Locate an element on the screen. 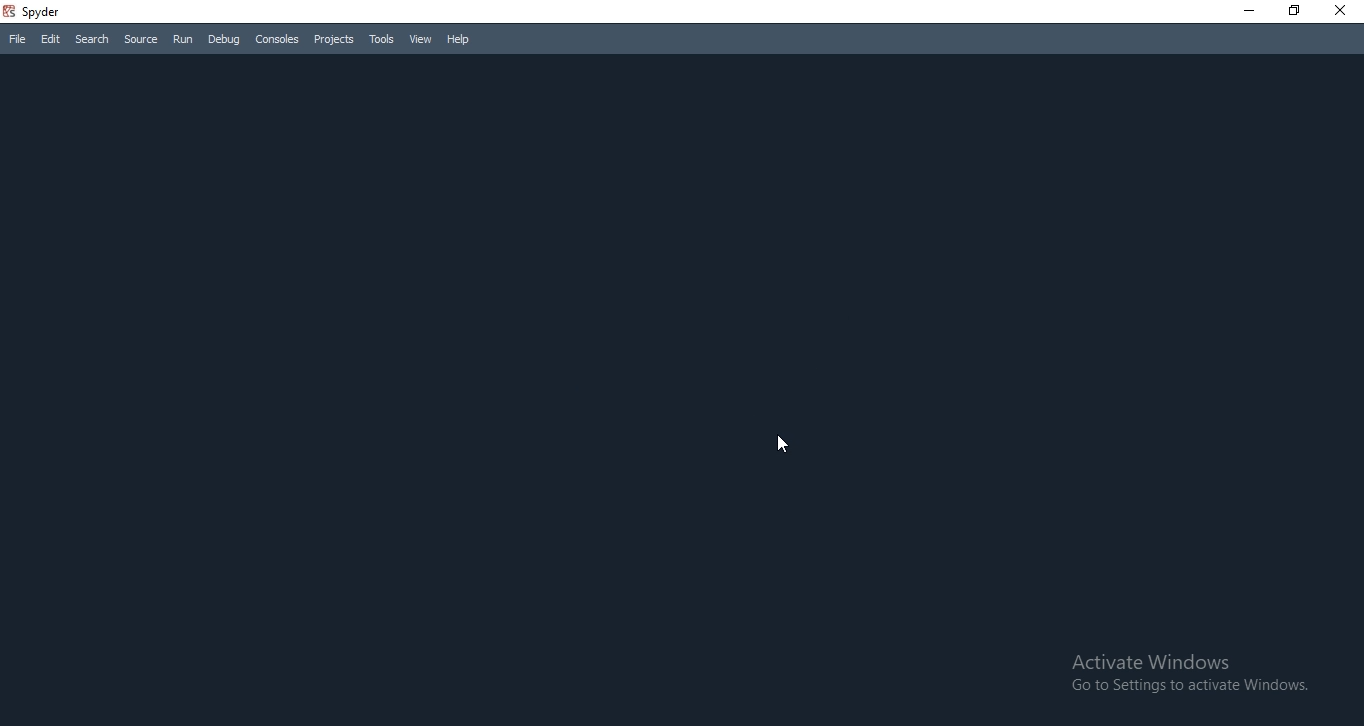 The image size is (1364, 726). Tools is located at coordinates (379, 40).